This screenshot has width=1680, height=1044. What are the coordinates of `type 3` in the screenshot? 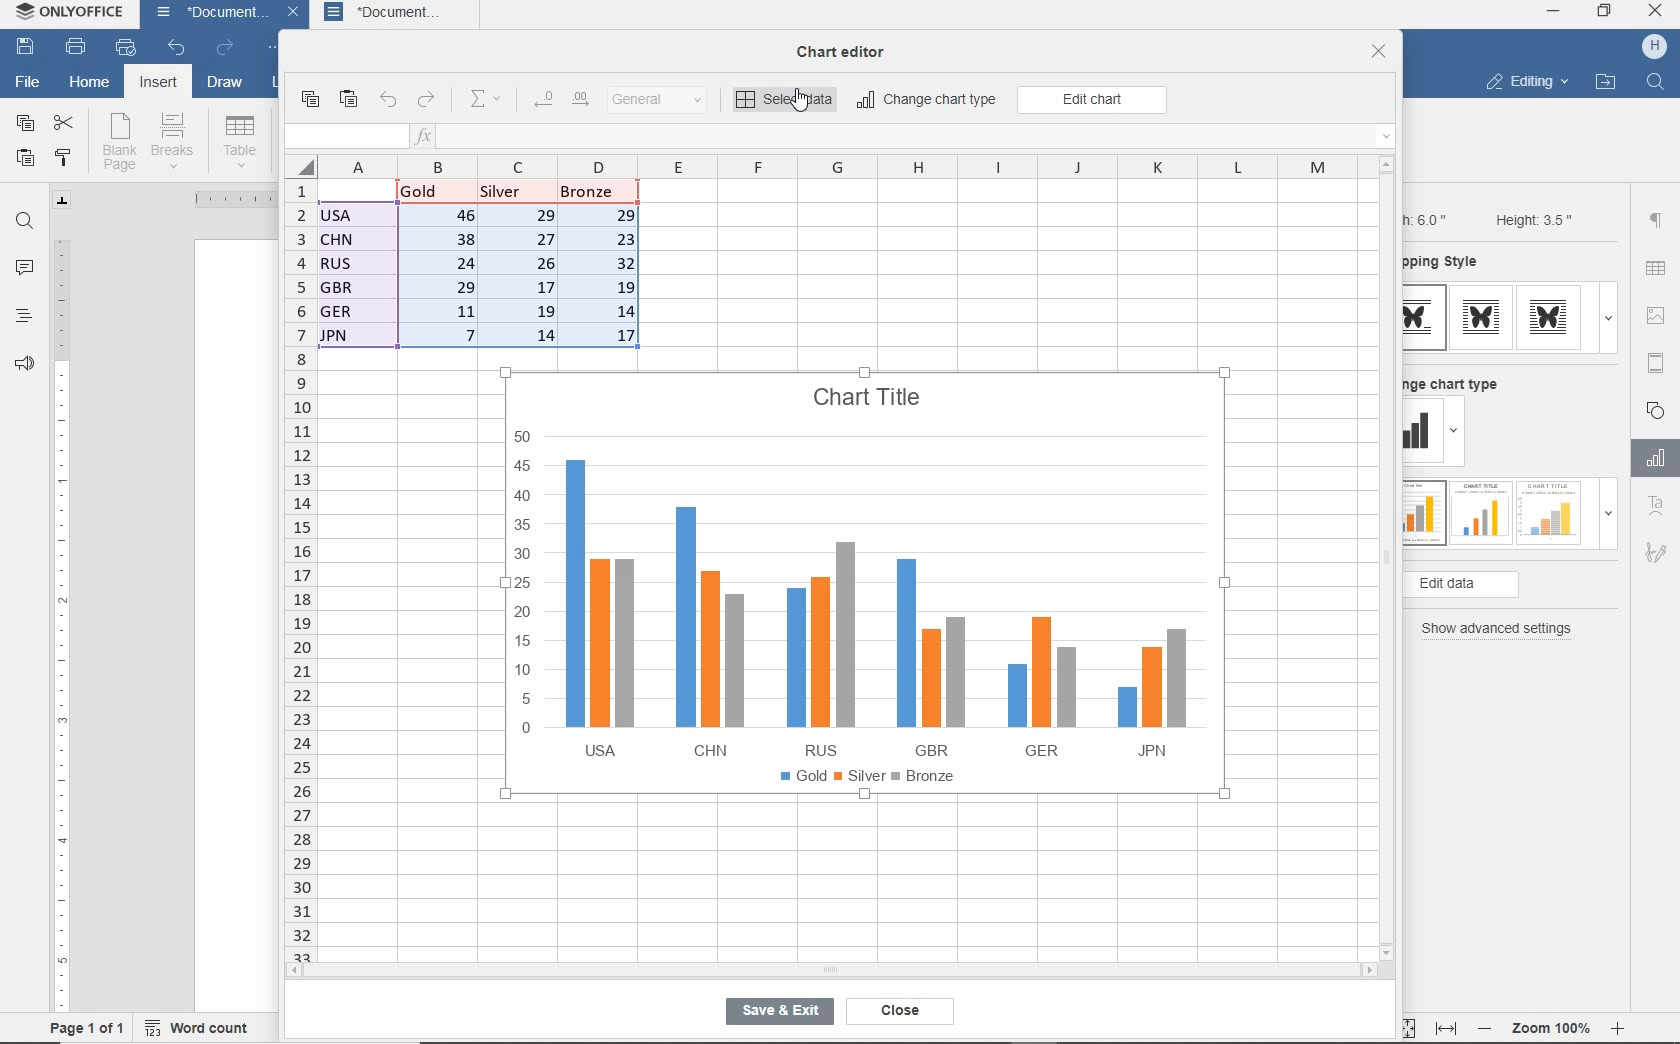 It's located at (1550, 511).